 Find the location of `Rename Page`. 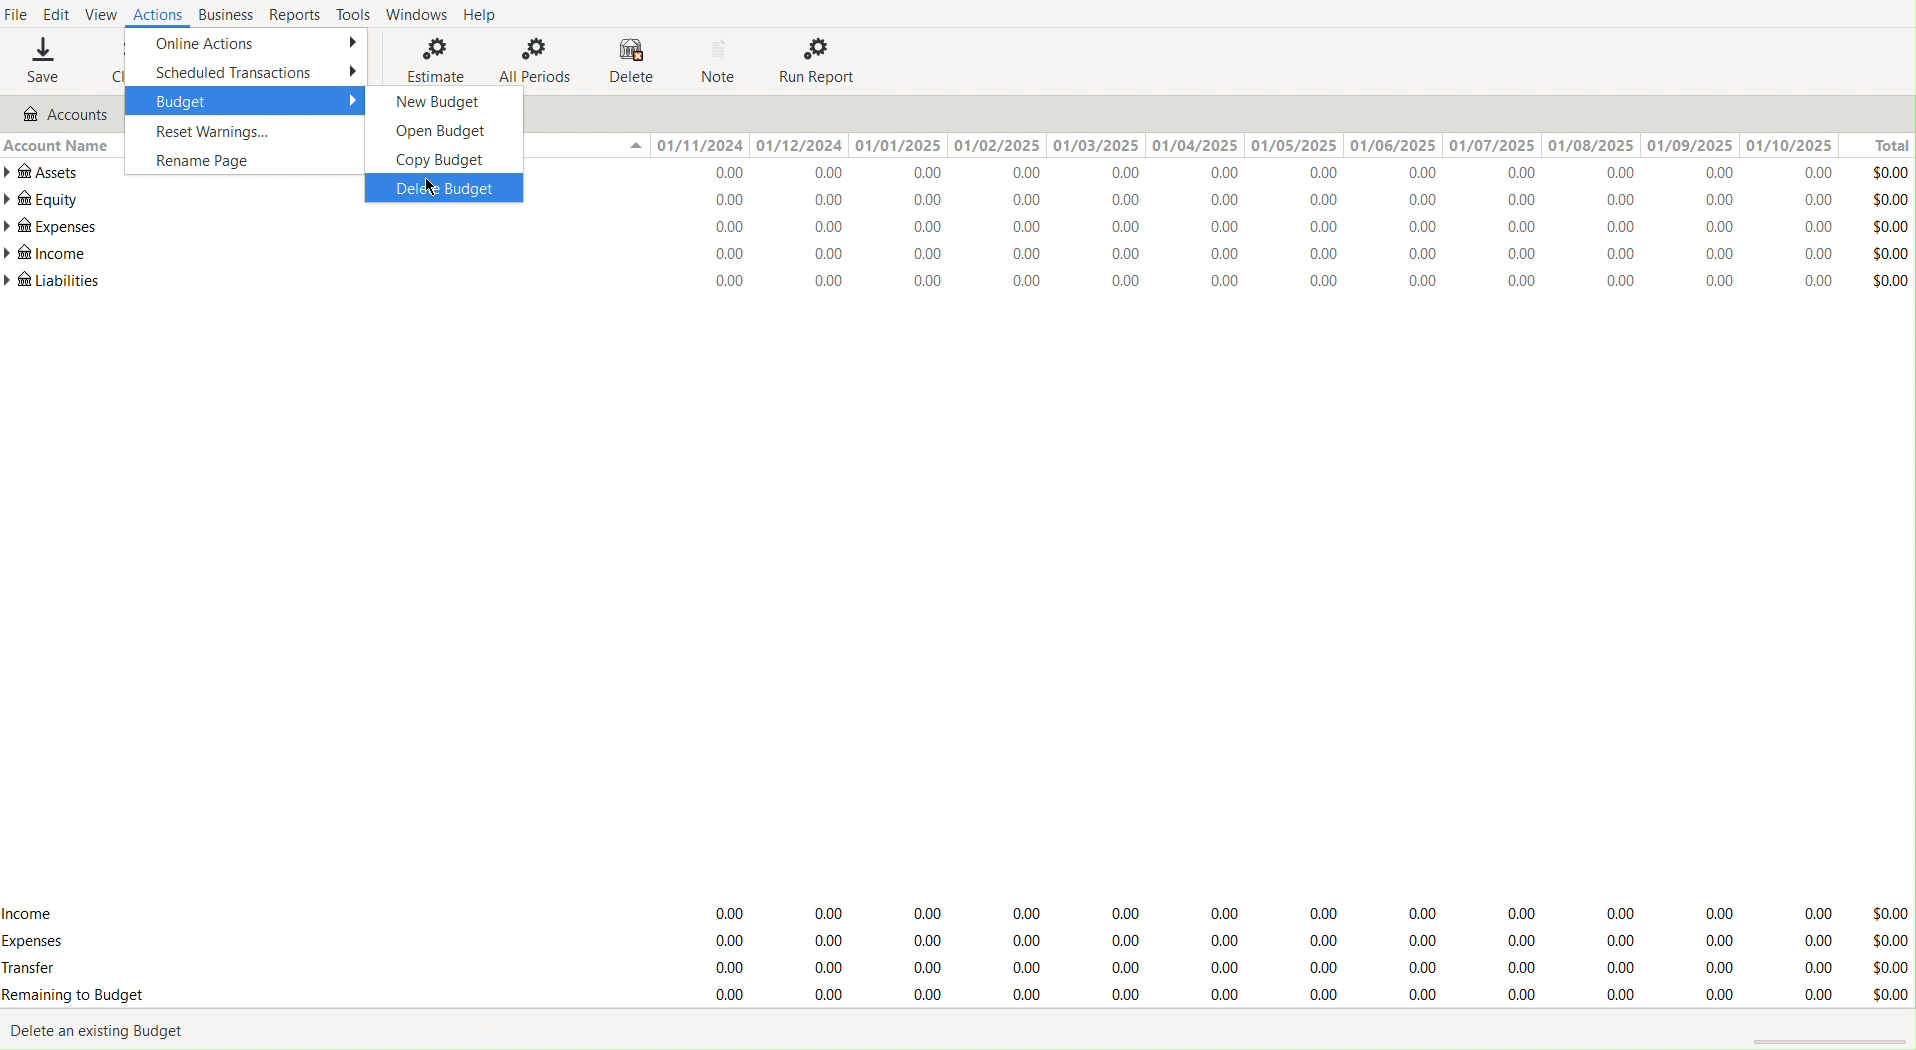

Rename Page is located at coordinates (248, 163).